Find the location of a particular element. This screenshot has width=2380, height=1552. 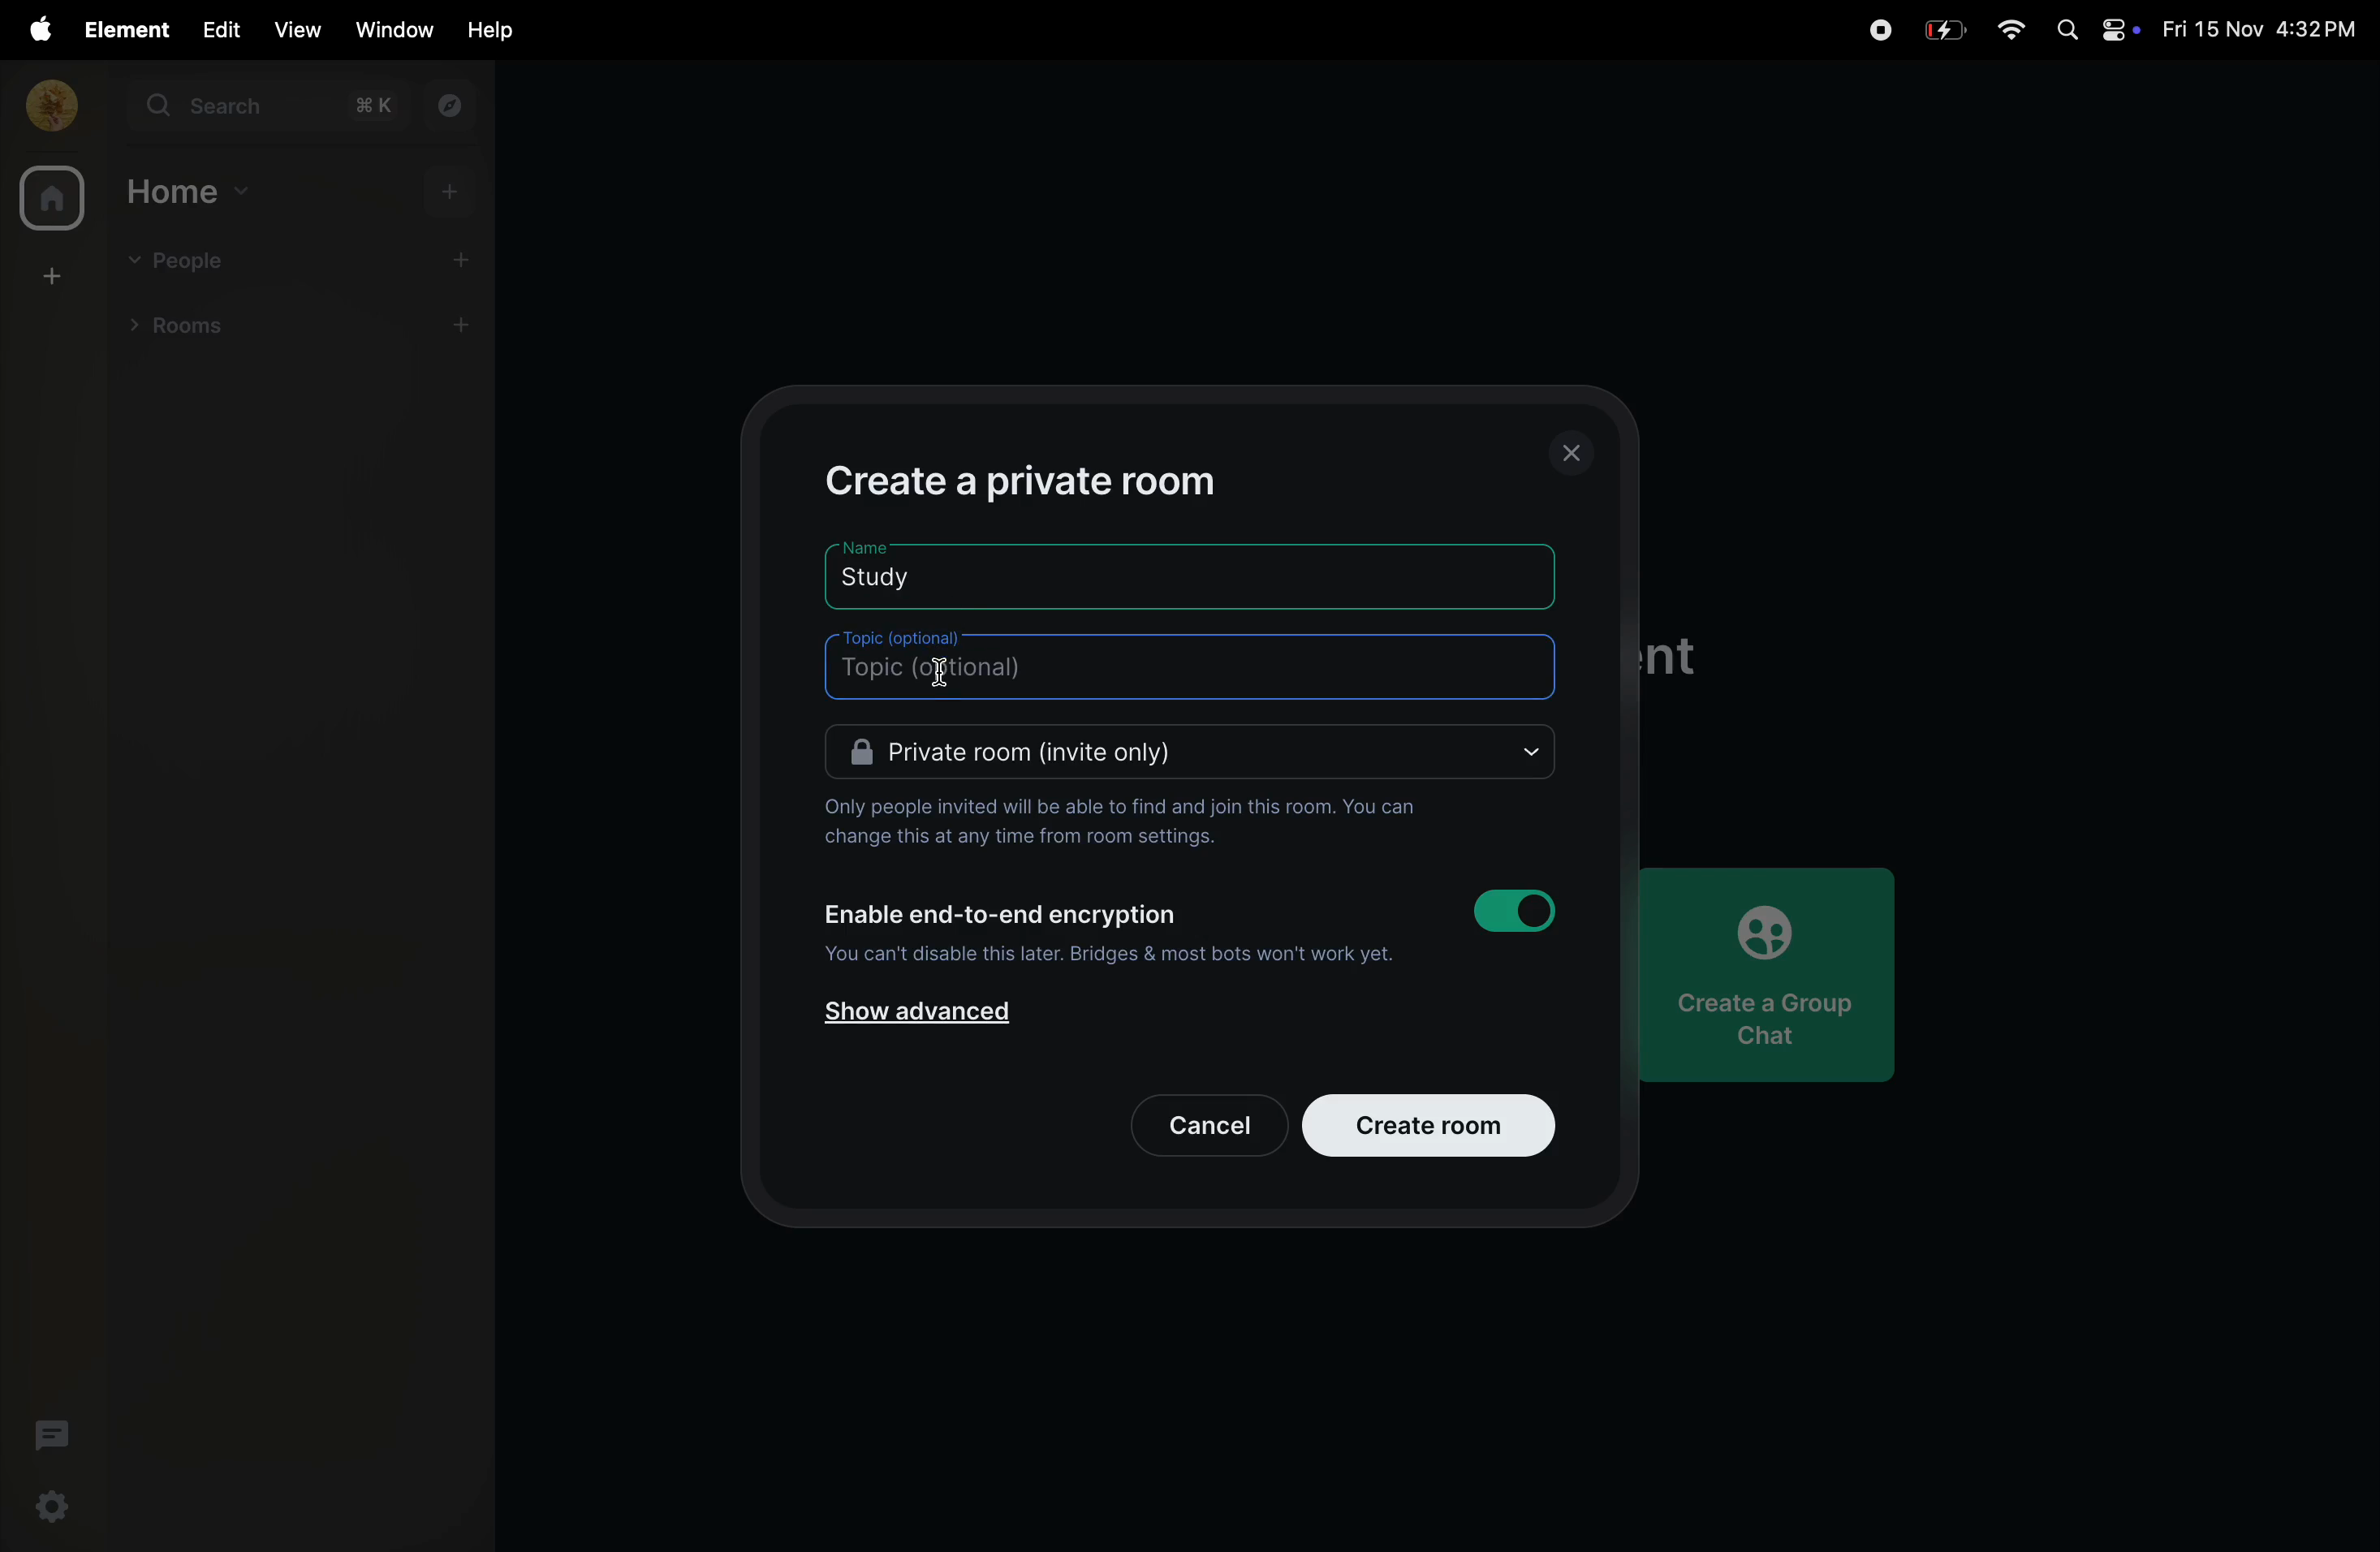

show advanced is located at coordinates (921, 1018).